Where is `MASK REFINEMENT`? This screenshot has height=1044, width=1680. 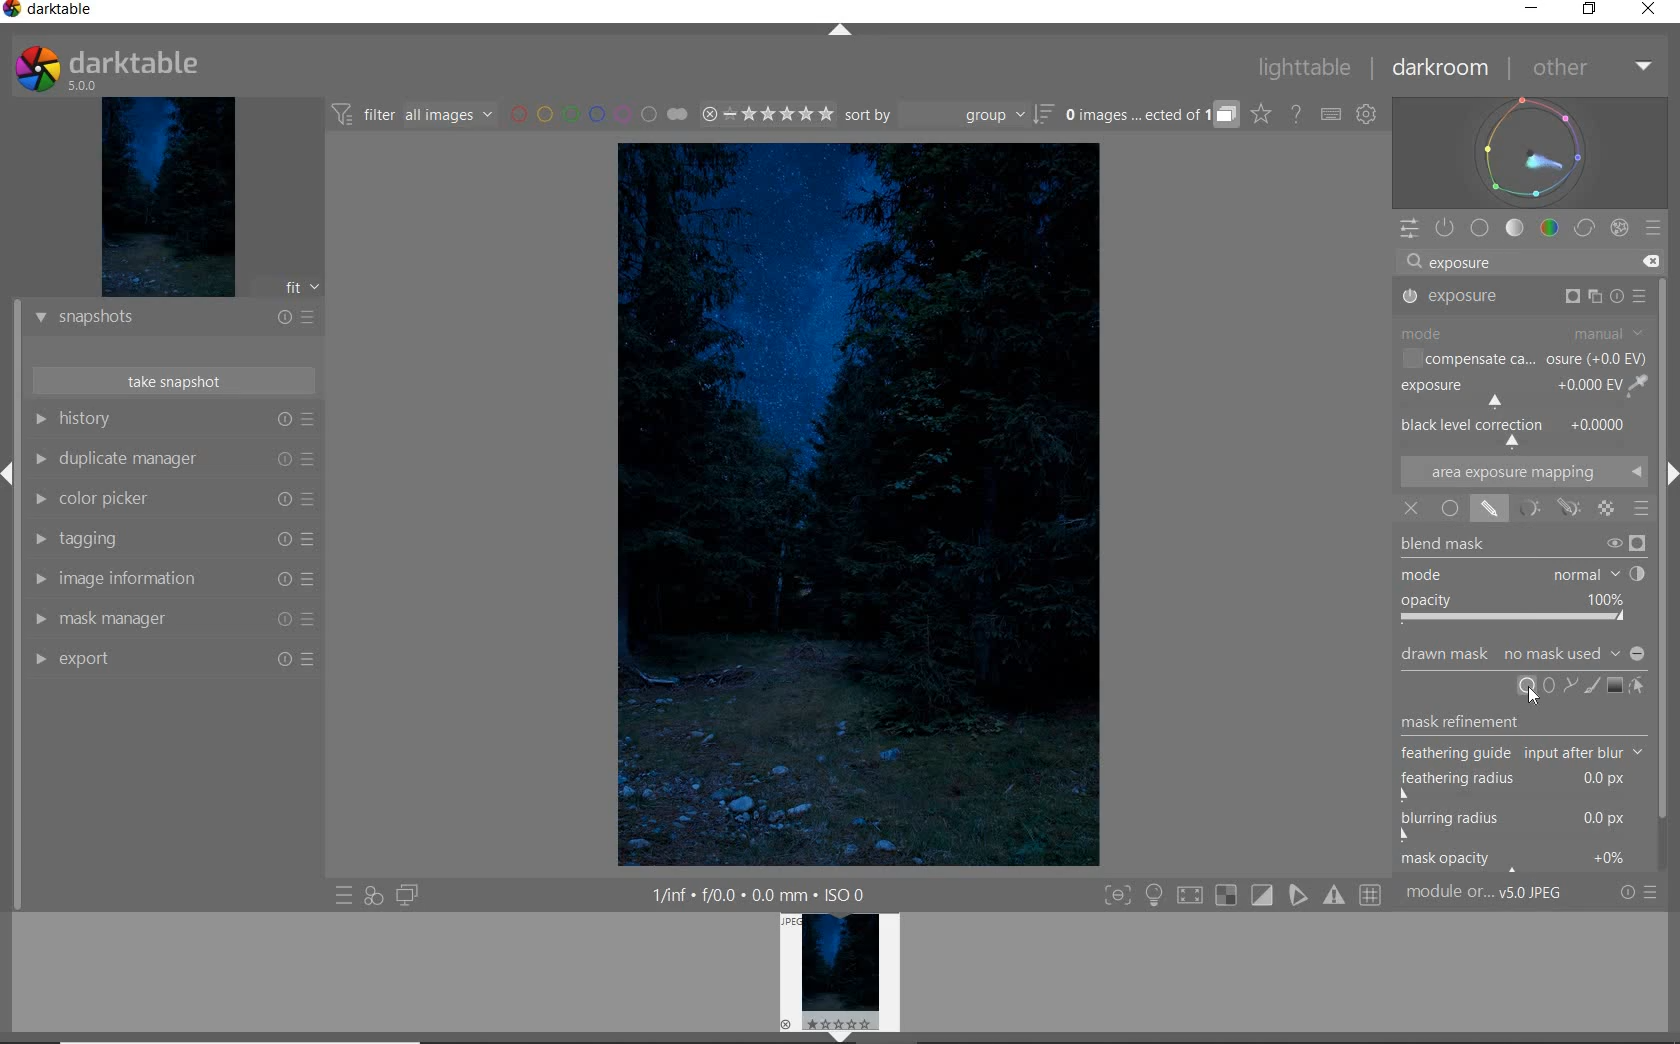 MASK REFINEMENT is located at coordinates (1525, 722).